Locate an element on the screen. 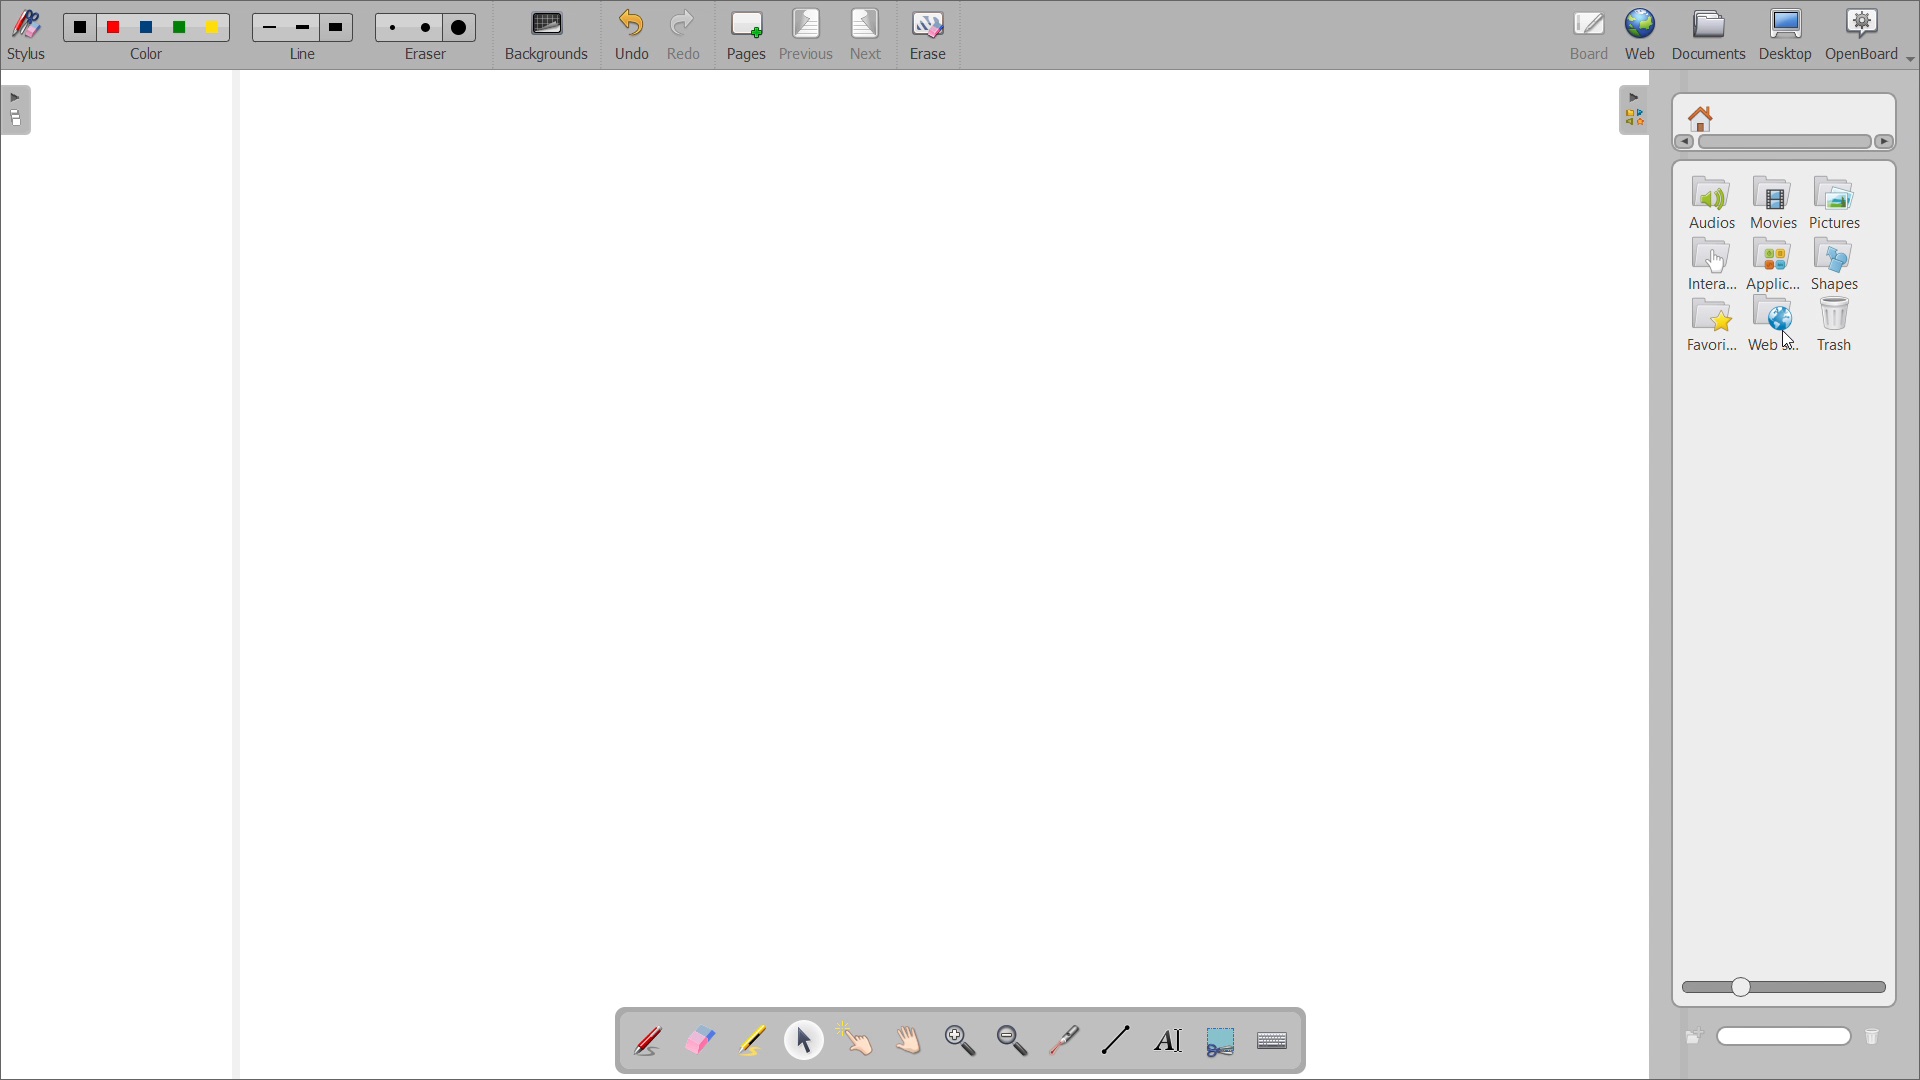 The image size is (1920, 1080). redo is located at coordinates (687, 35).